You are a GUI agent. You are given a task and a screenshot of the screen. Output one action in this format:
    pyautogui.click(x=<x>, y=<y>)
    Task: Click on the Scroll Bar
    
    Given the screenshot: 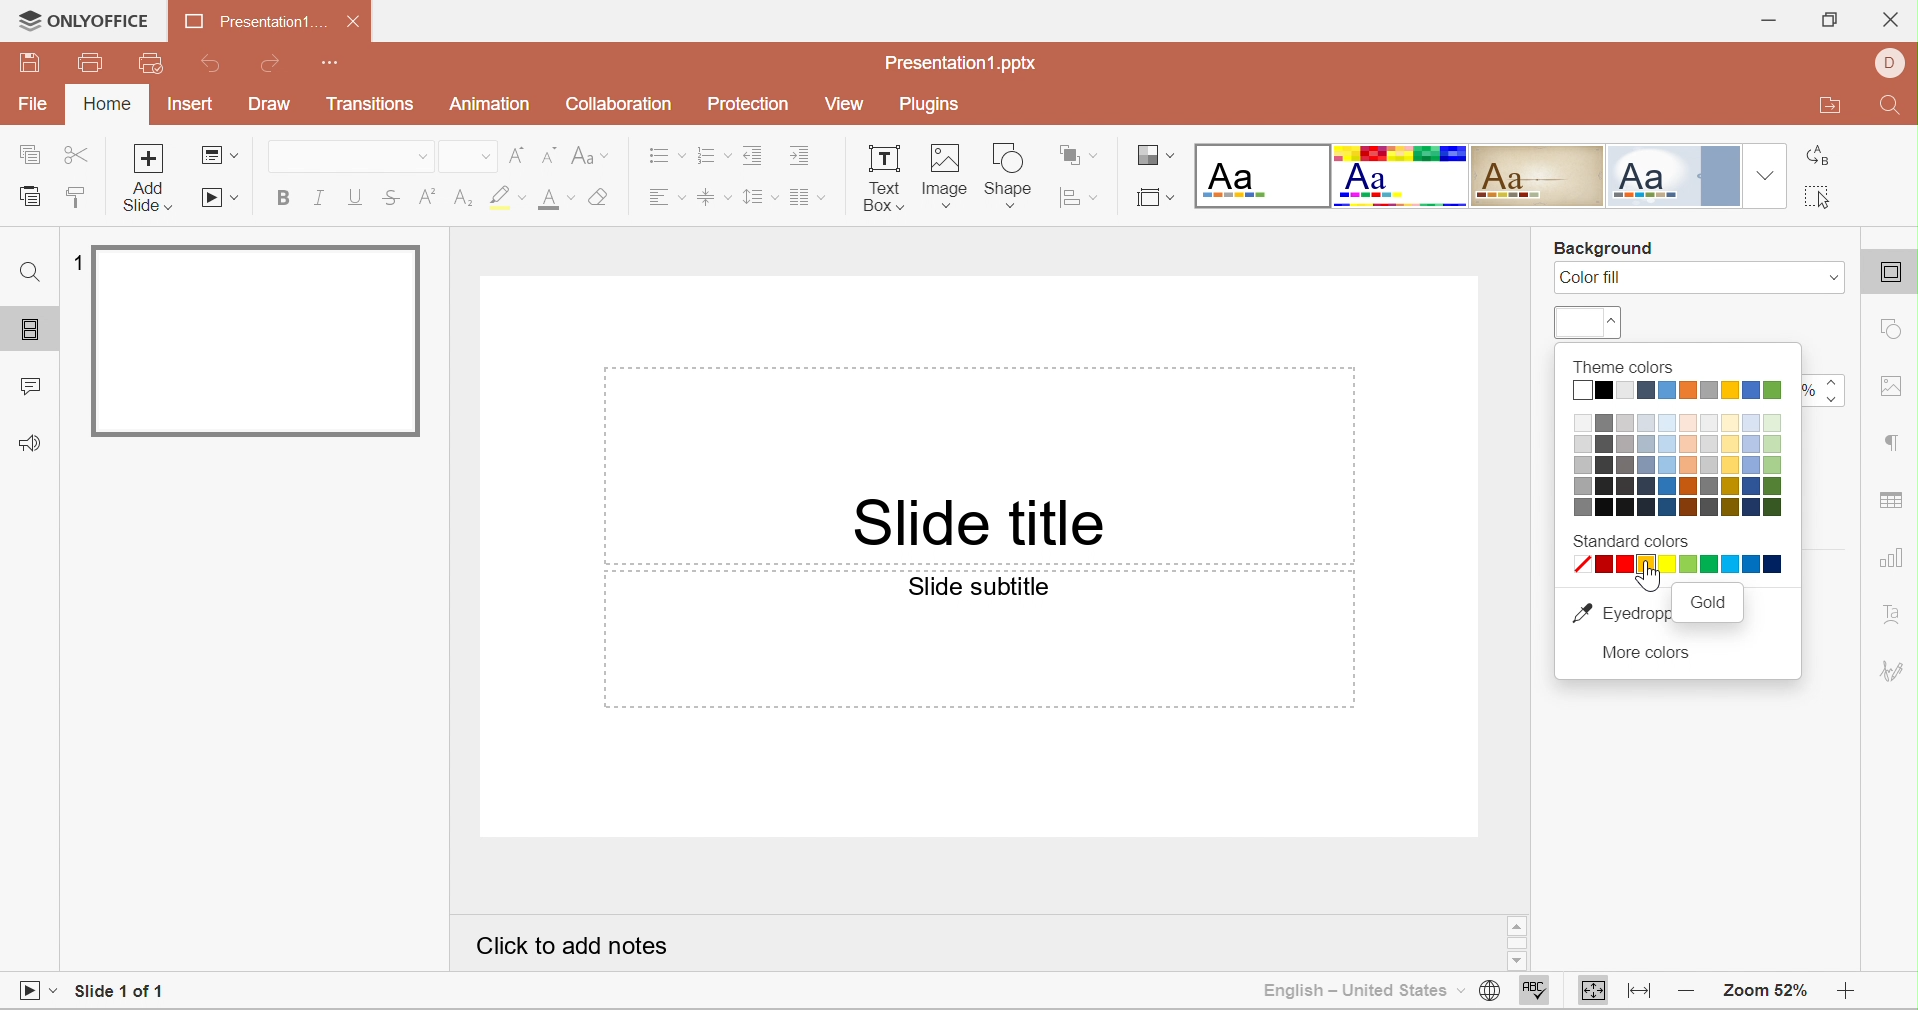 What is the action you would take?
    pyautogui.click(x=1847, y=946)
    